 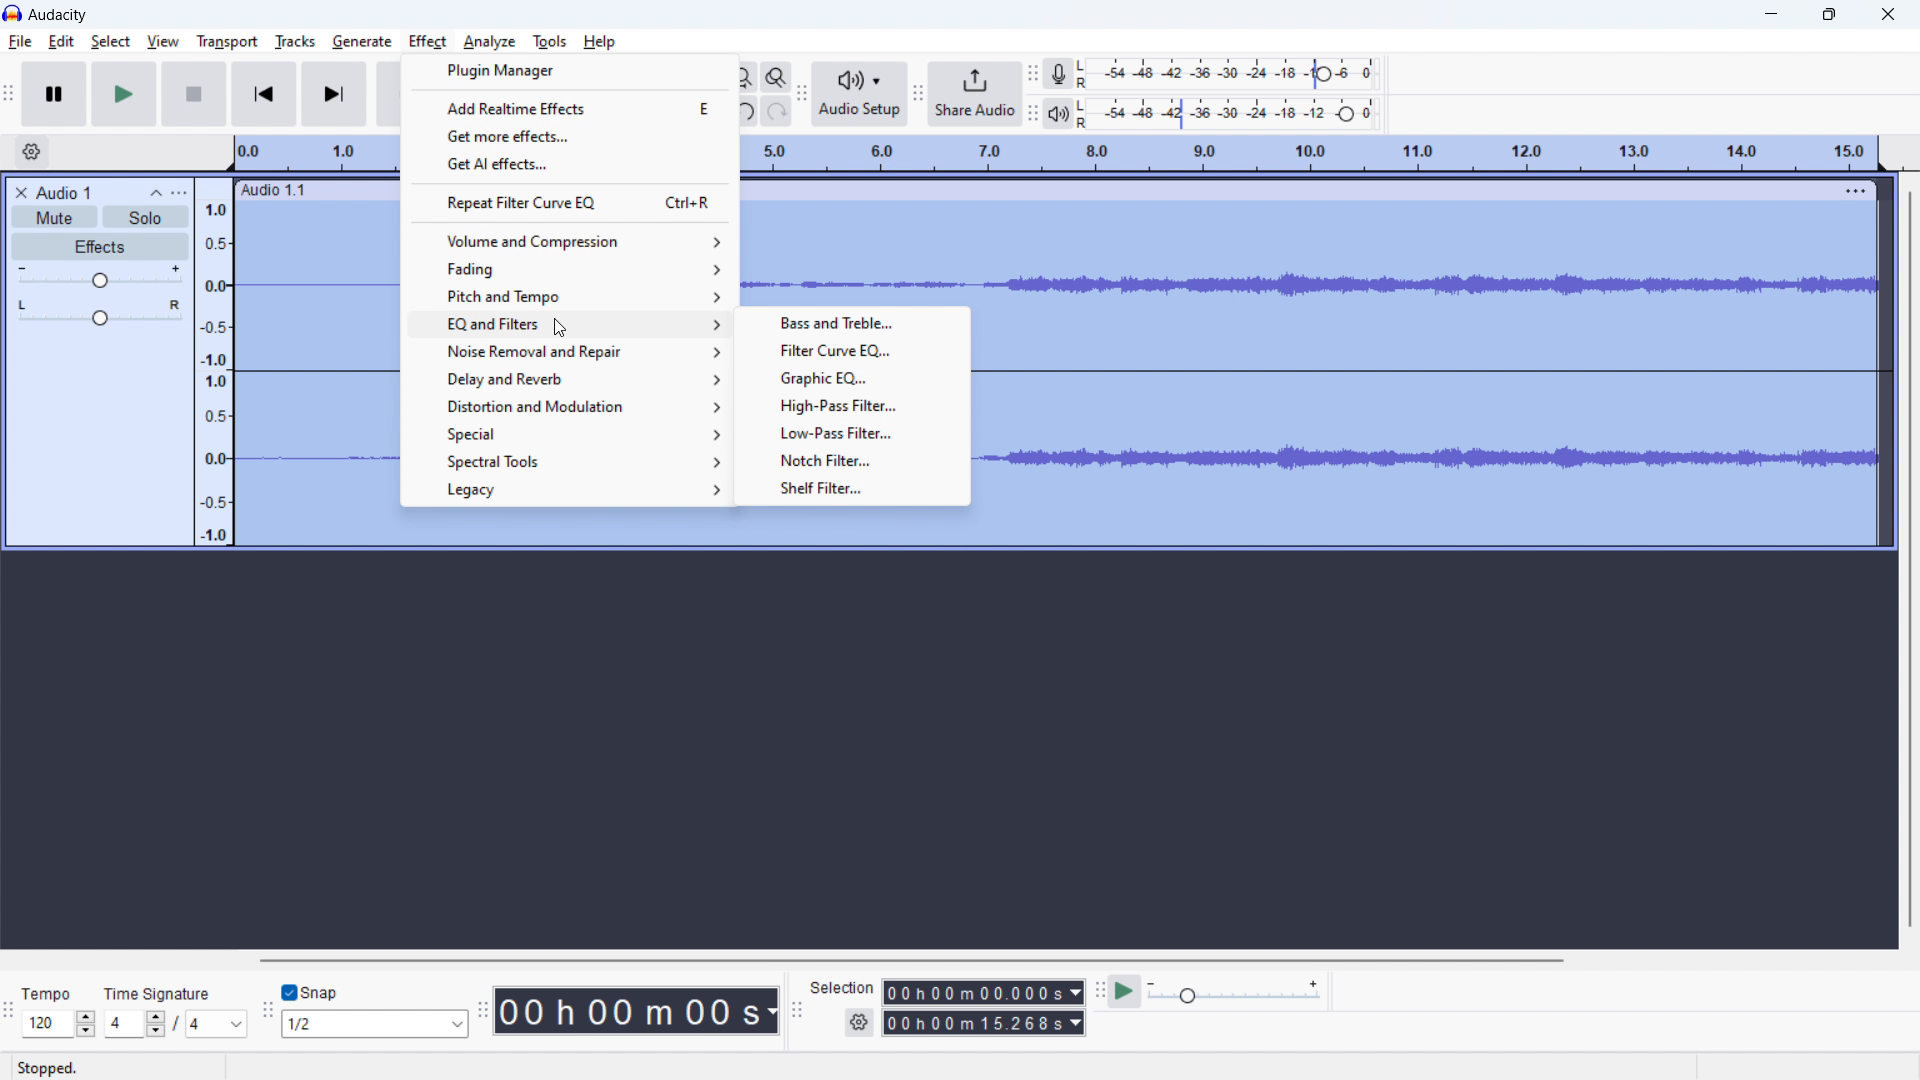 What do you see at coordinates (59, 15) in the screenshot?
I see `Audacity` at bounding box center [59, 15].